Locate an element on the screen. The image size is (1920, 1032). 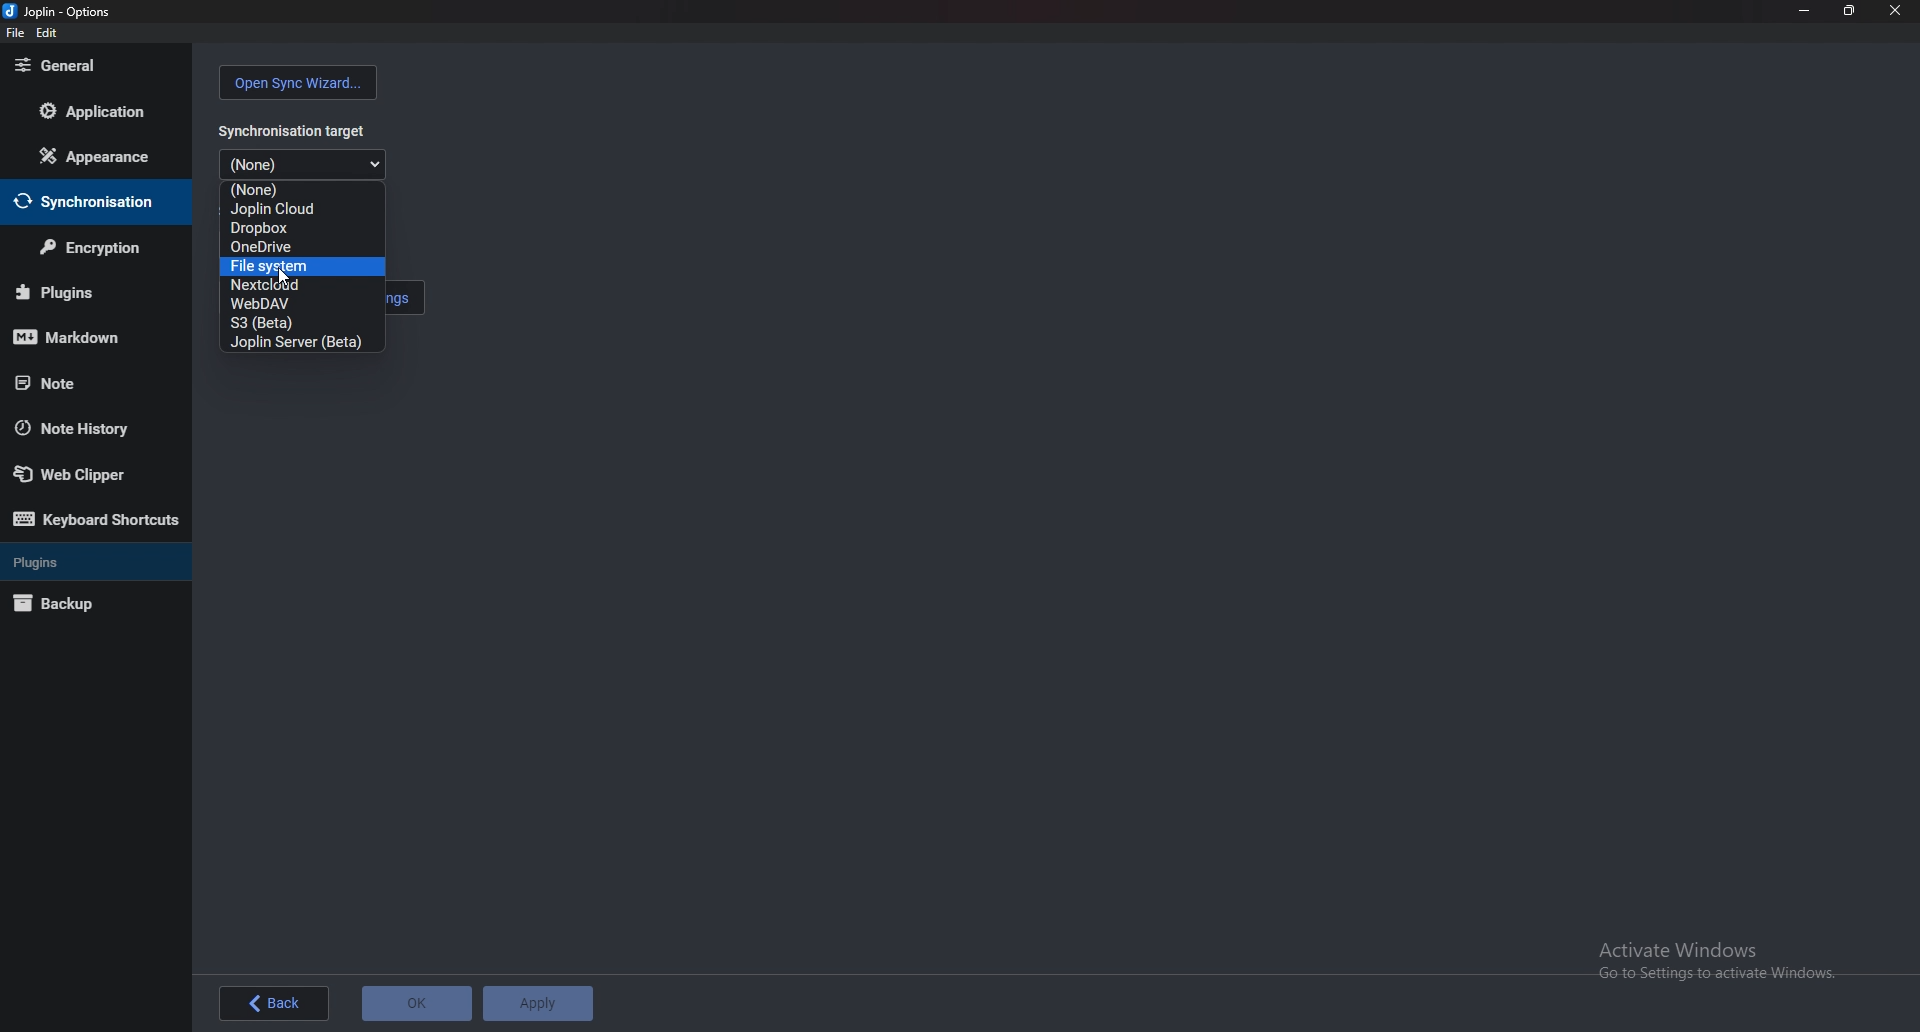
note is located at coordinates (75, 383).